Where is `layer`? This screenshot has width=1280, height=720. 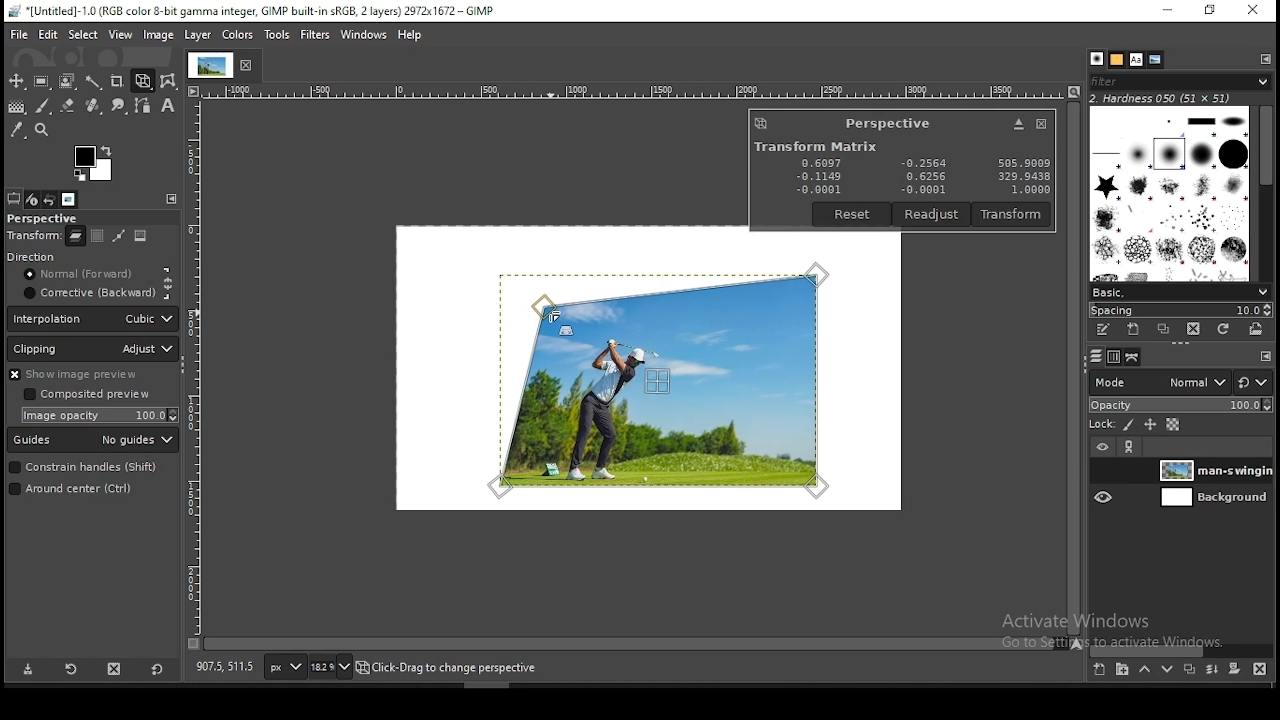 layer is located at coordinates (74, 239).